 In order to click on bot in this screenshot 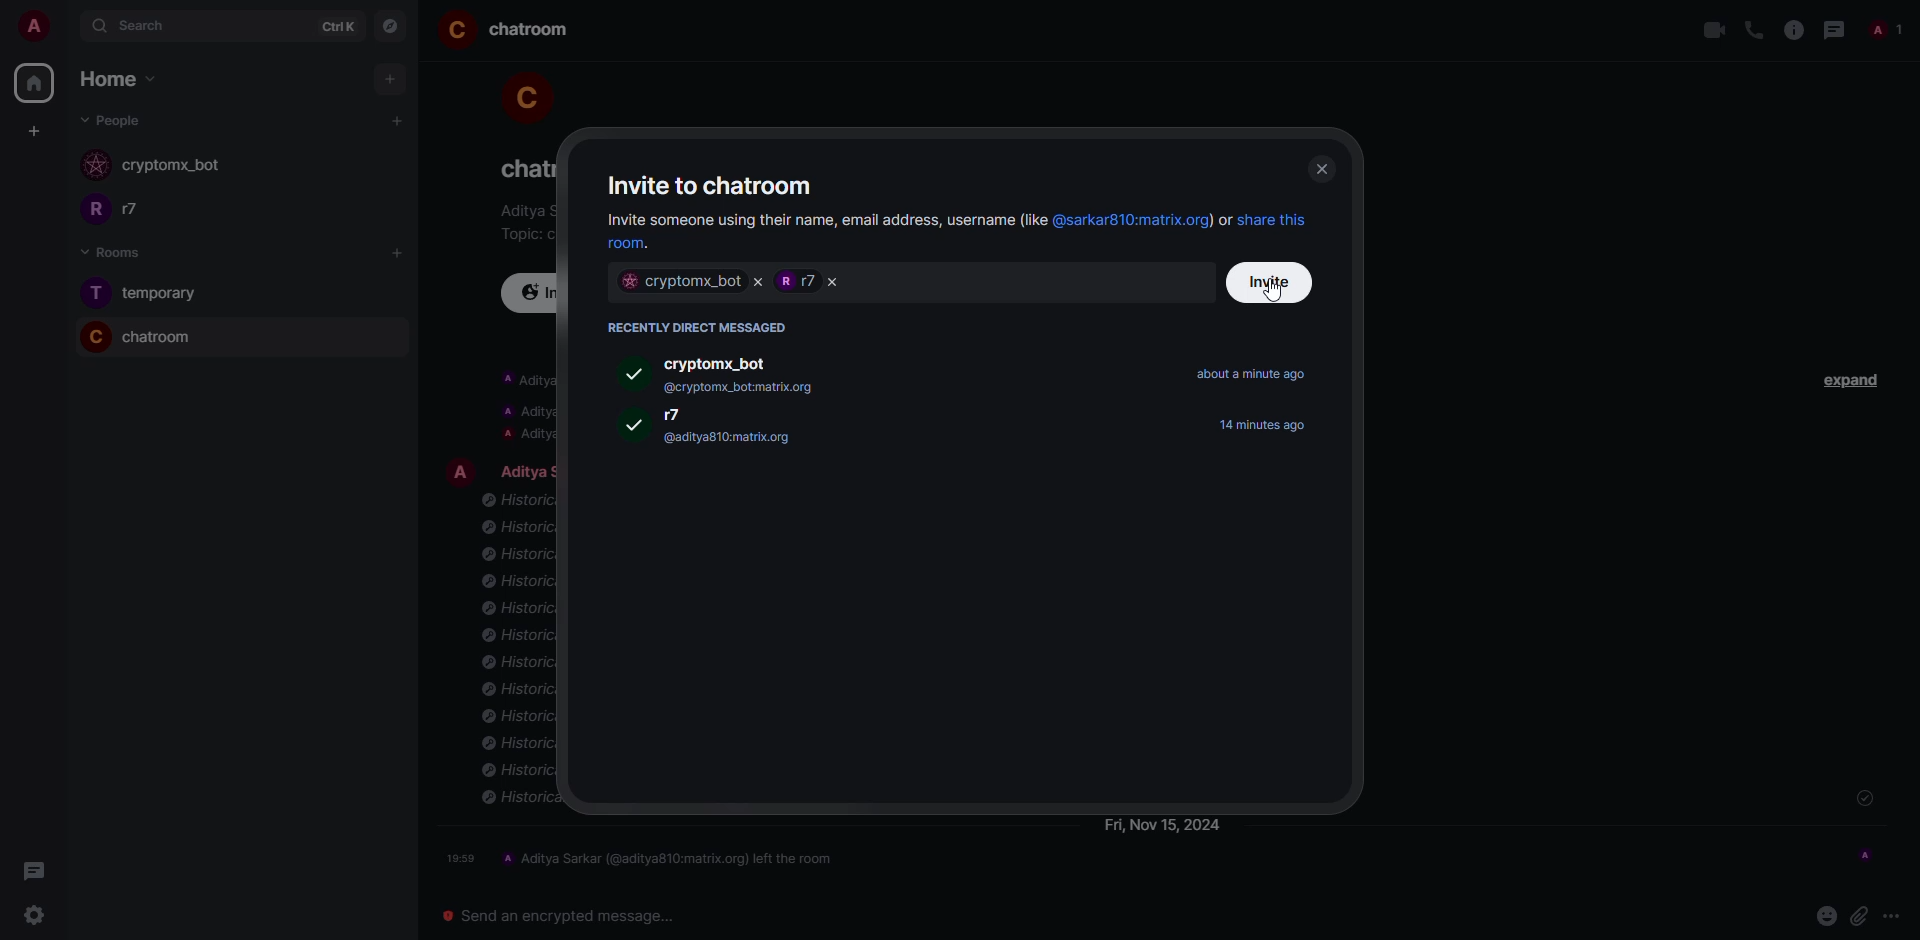, I will do `click(172, 167)`.